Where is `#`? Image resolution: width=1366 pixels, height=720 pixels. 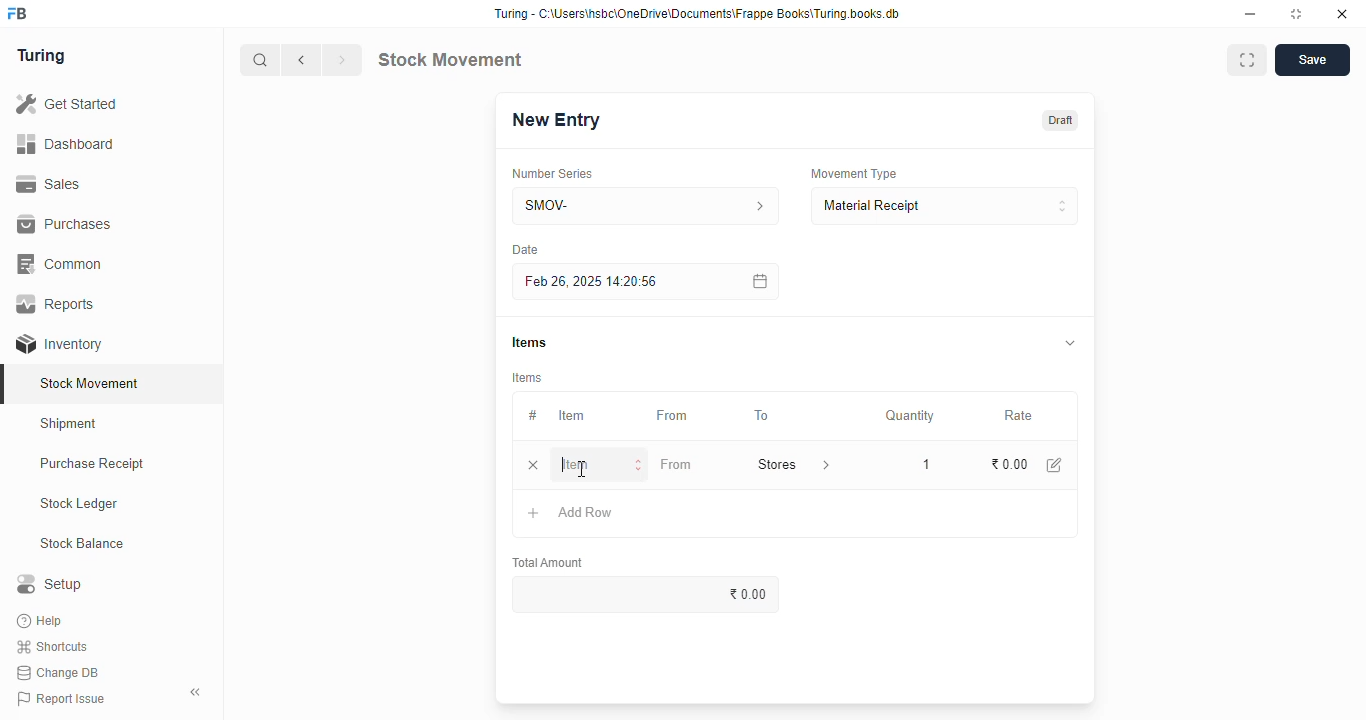
# is located at coordinates (533, 416).